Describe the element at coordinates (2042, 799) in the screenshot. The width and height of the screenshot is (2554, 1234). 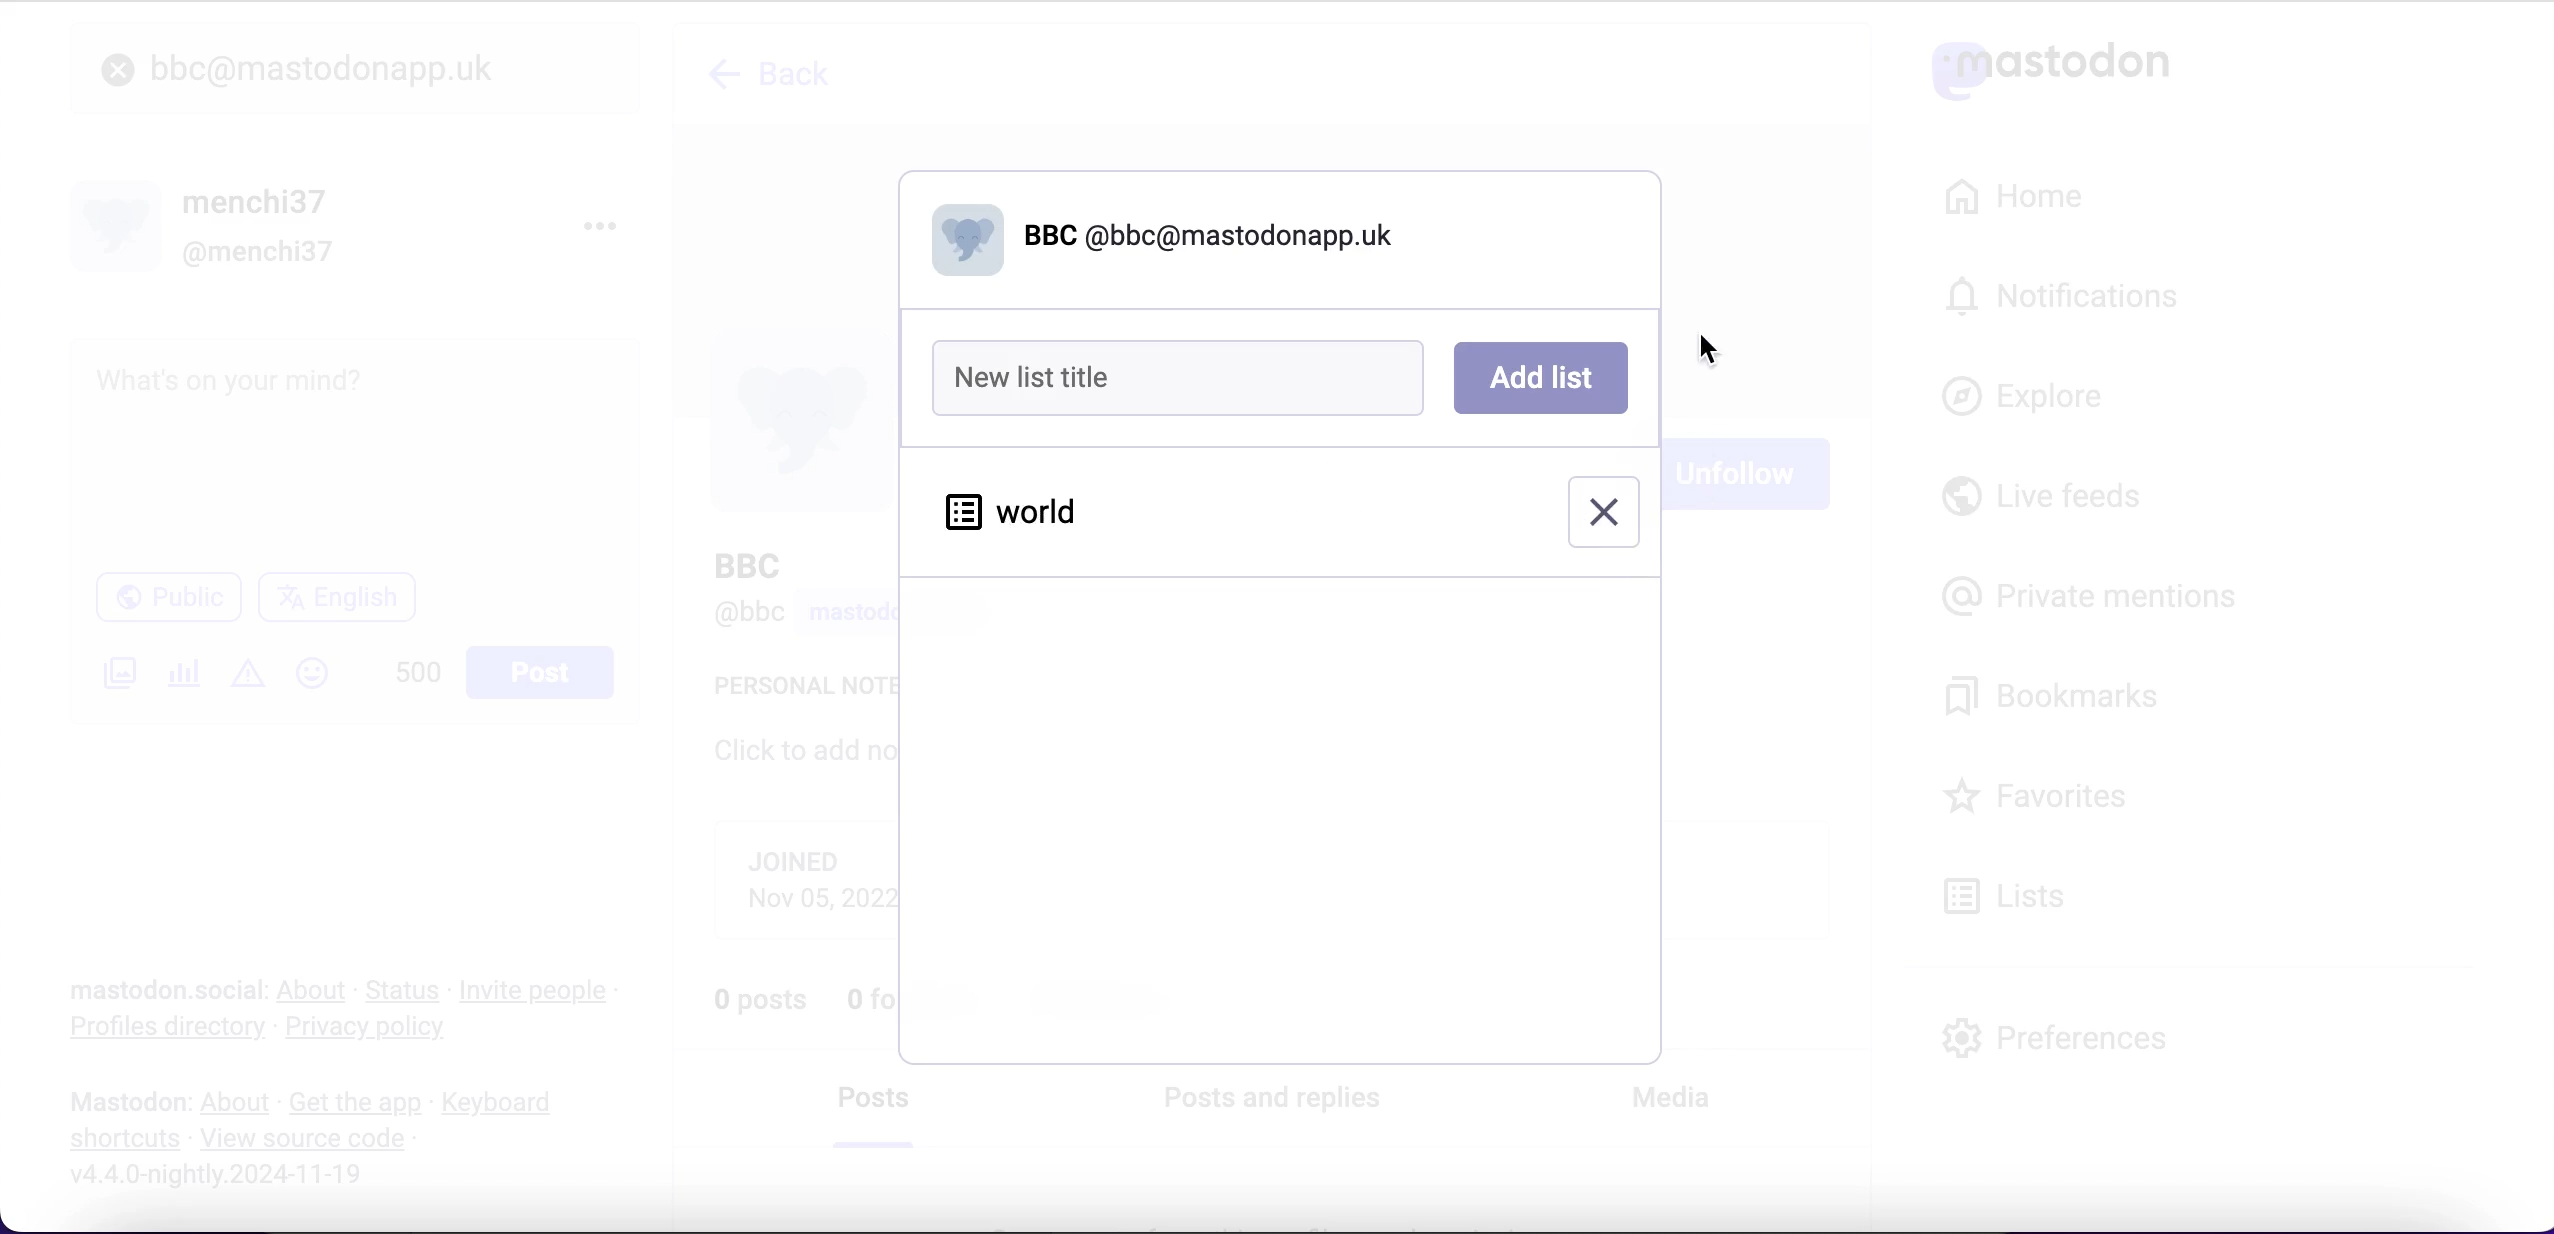
I see `favorites` at that location.